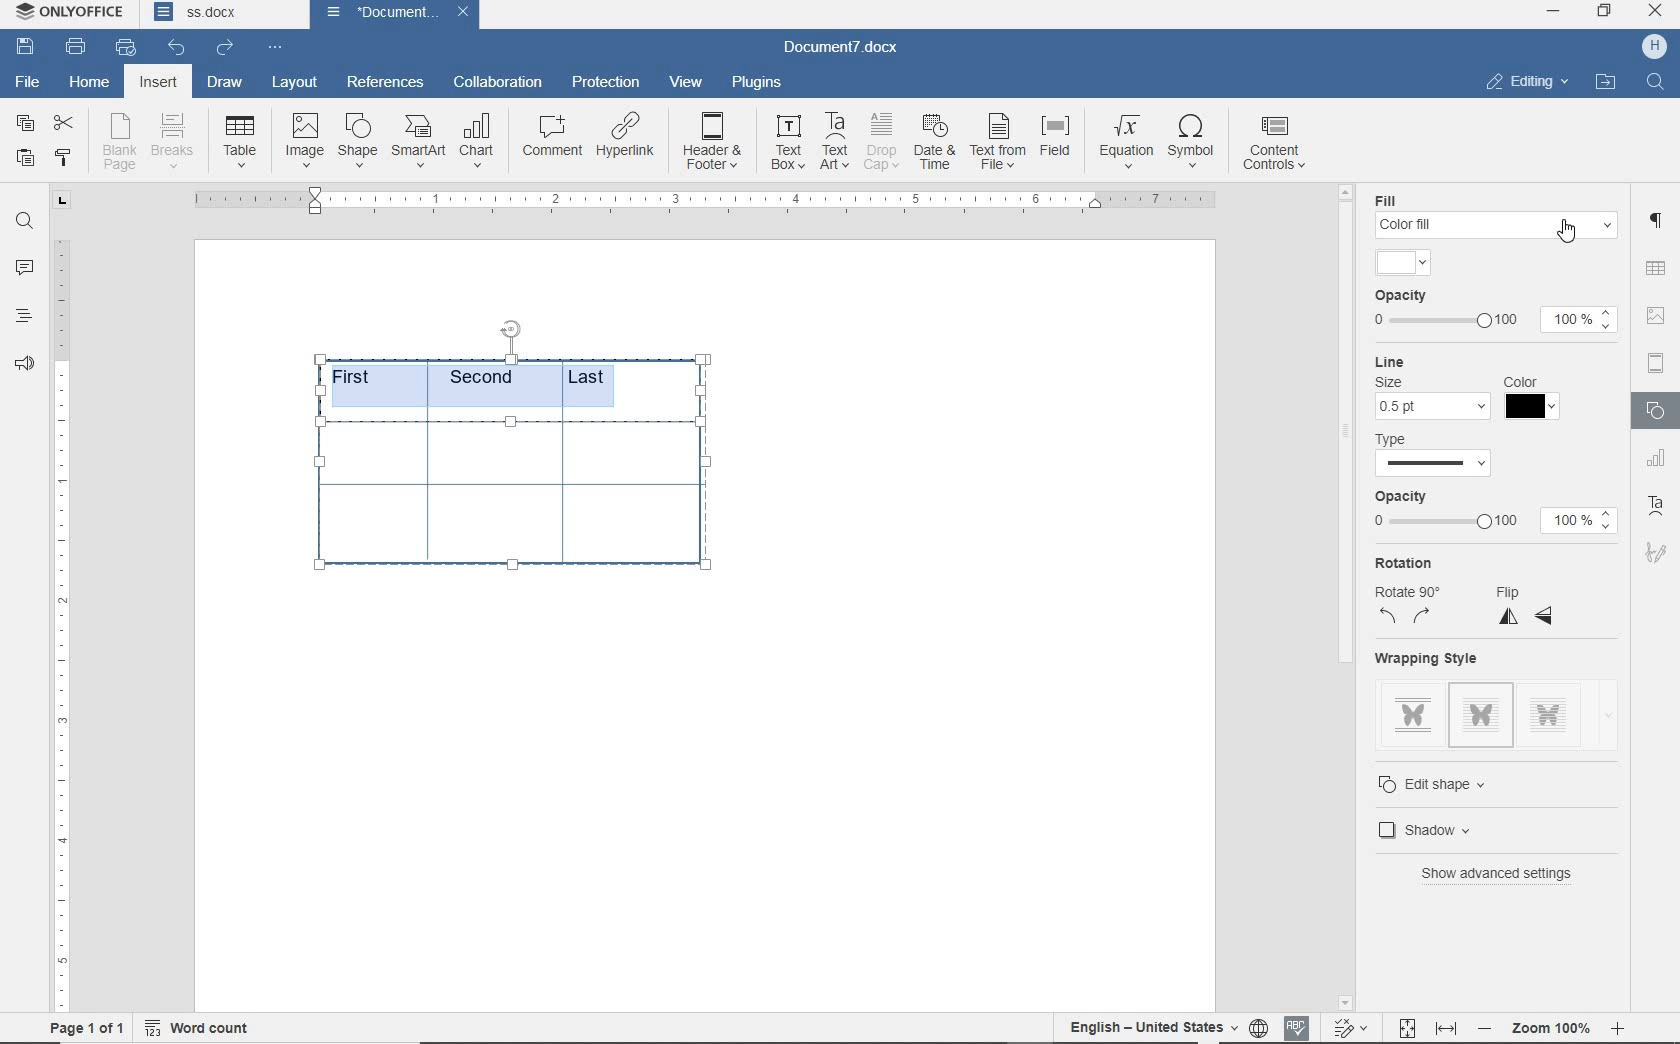 The width and height of the screenshot is (1680, 1044). Describe the element at coordinates (76, 46) in the screenshot. I see `print` at that location.